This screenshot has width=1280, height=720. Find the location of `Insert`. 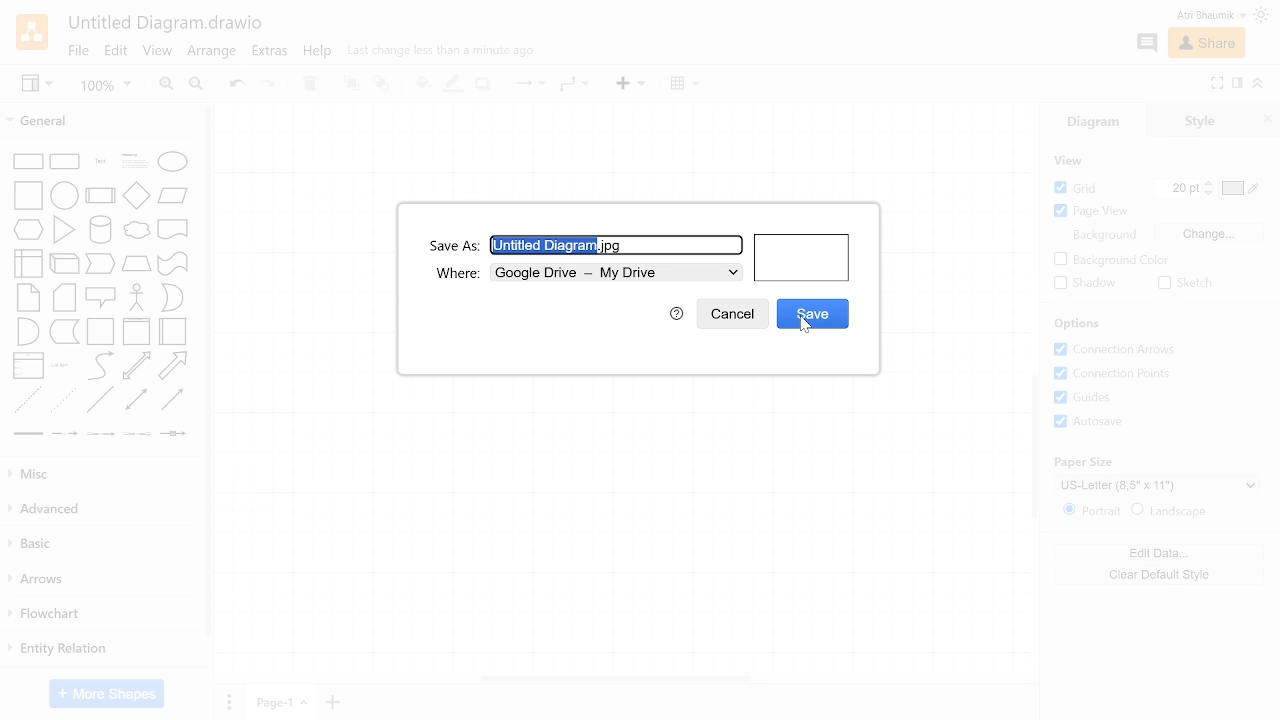

Insert is located at coordinates (630, 84).